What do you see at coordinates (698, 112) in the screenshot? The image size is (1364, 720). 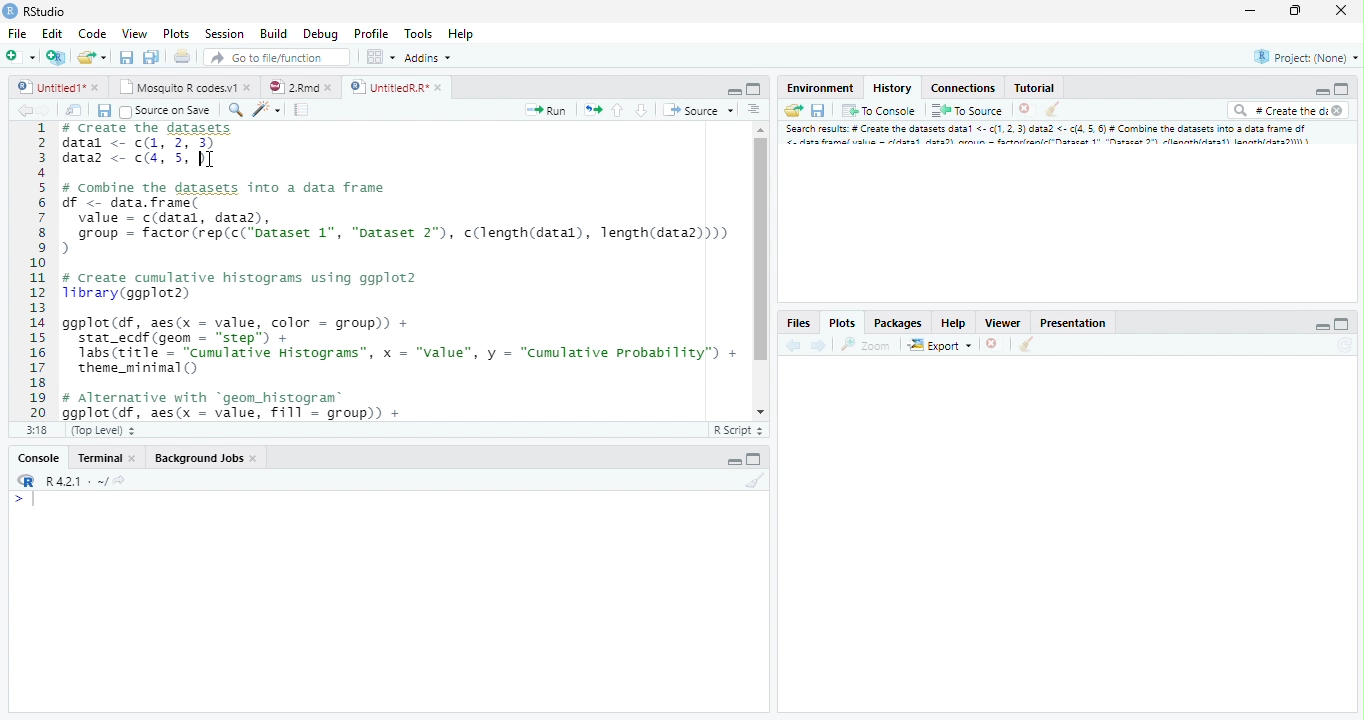 I see `Source` at bounding box center [698, 112].